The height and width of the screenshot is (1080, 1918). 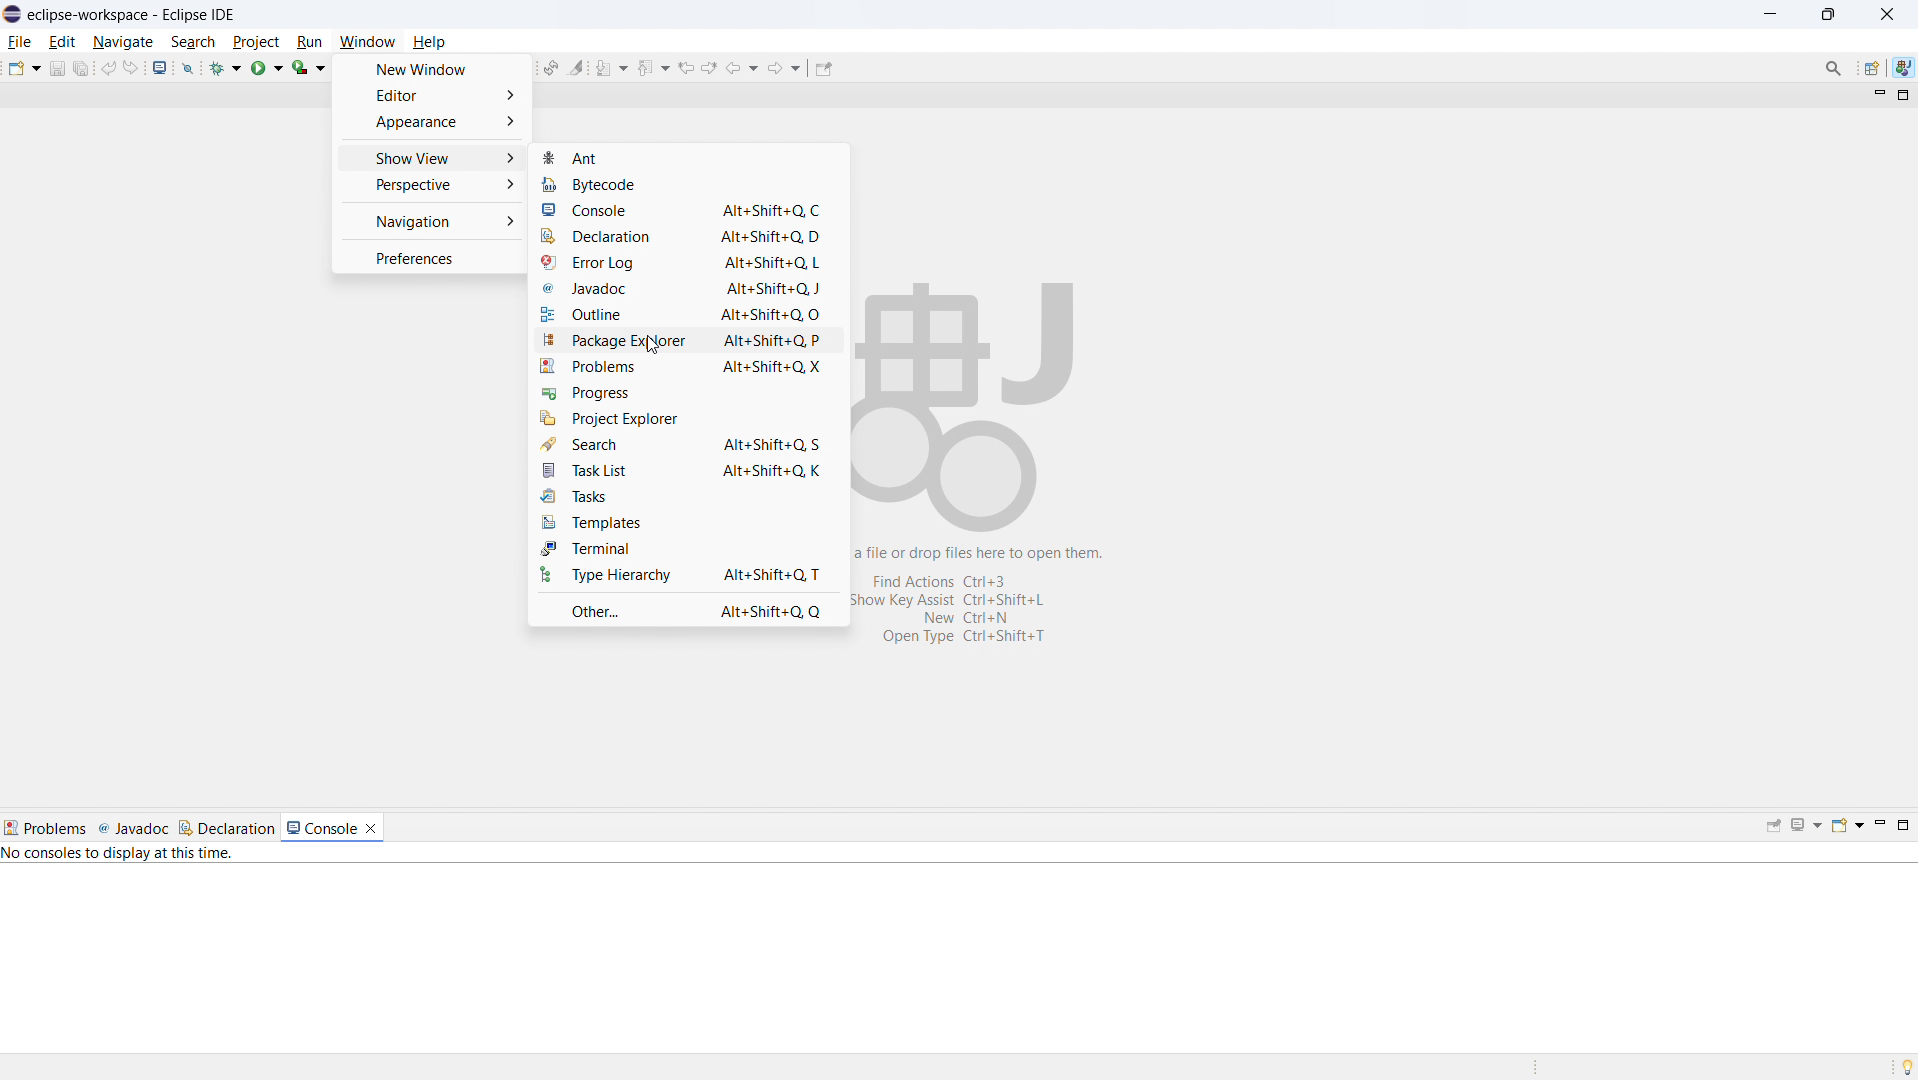 I want to click on new, so click(x=23, y=68).